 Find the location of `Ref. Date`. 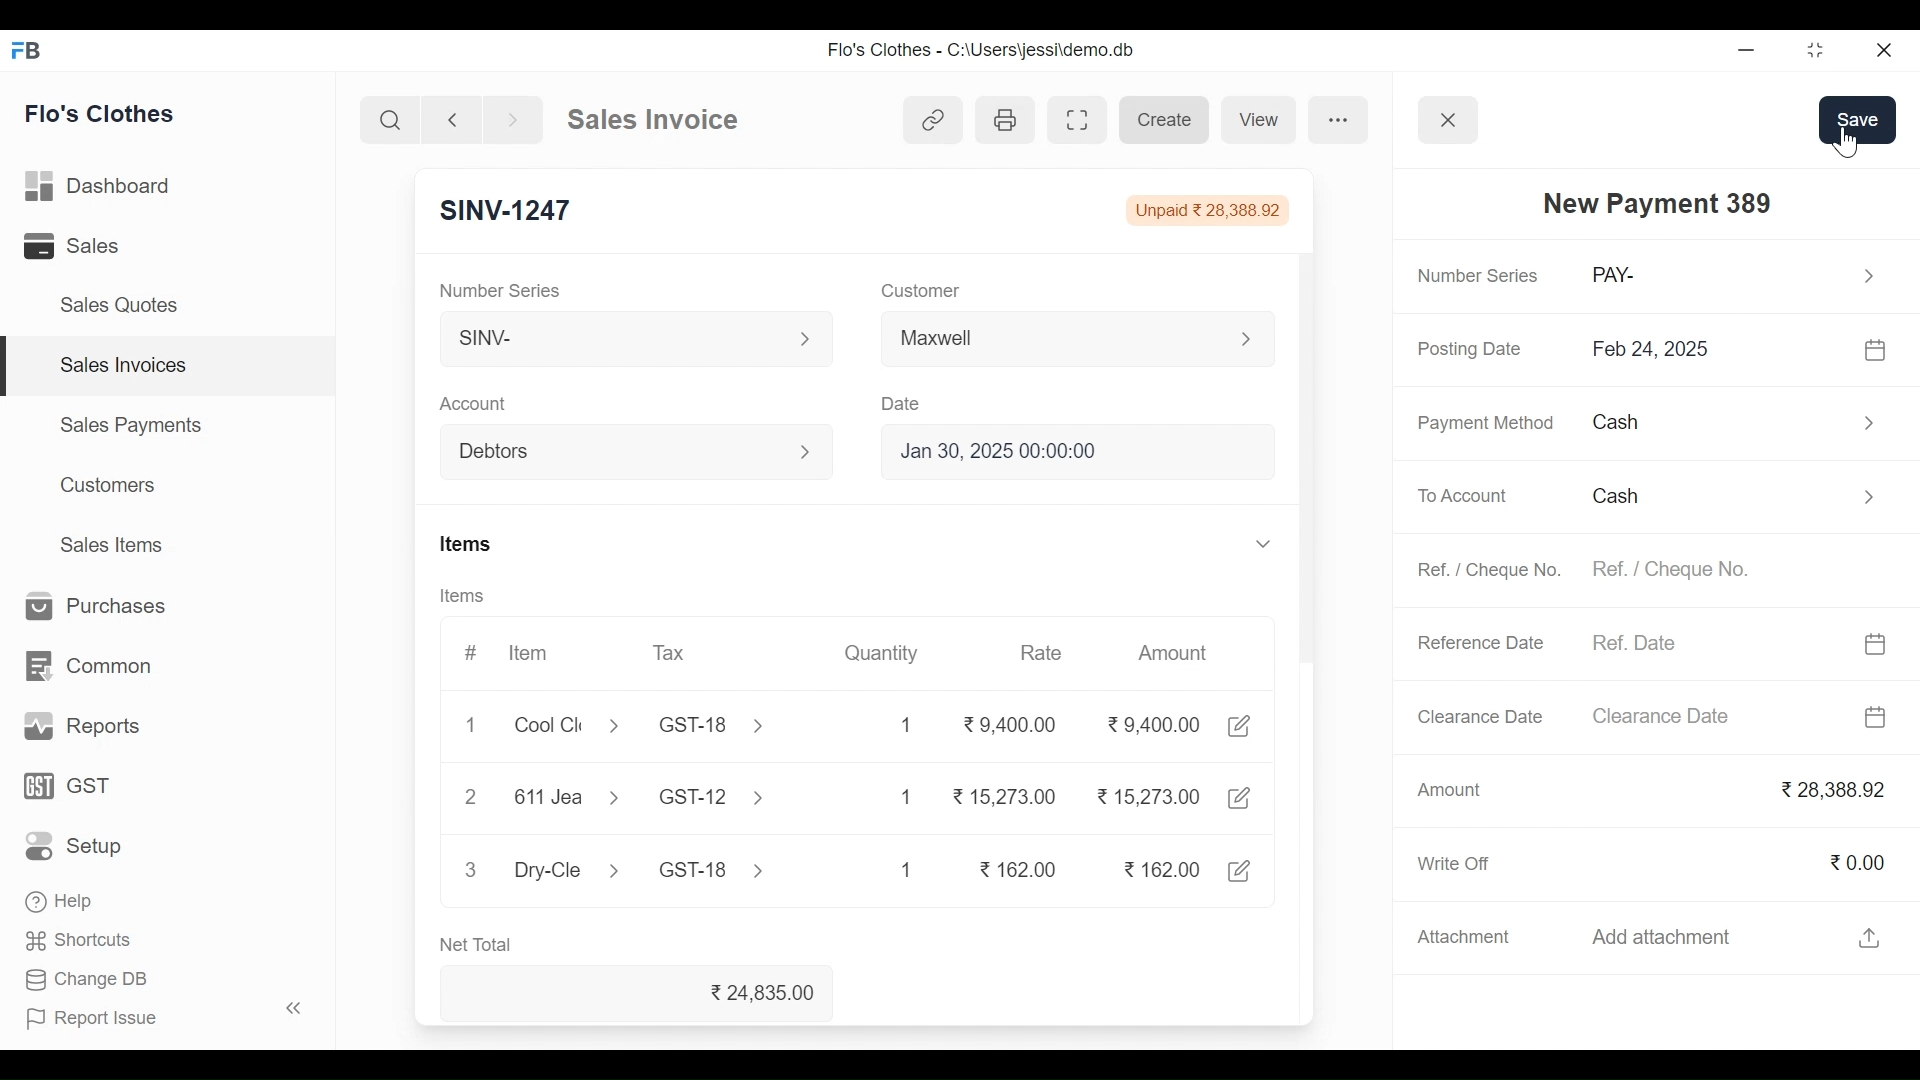

Ref. Date is located at coordinates (1738, 646).